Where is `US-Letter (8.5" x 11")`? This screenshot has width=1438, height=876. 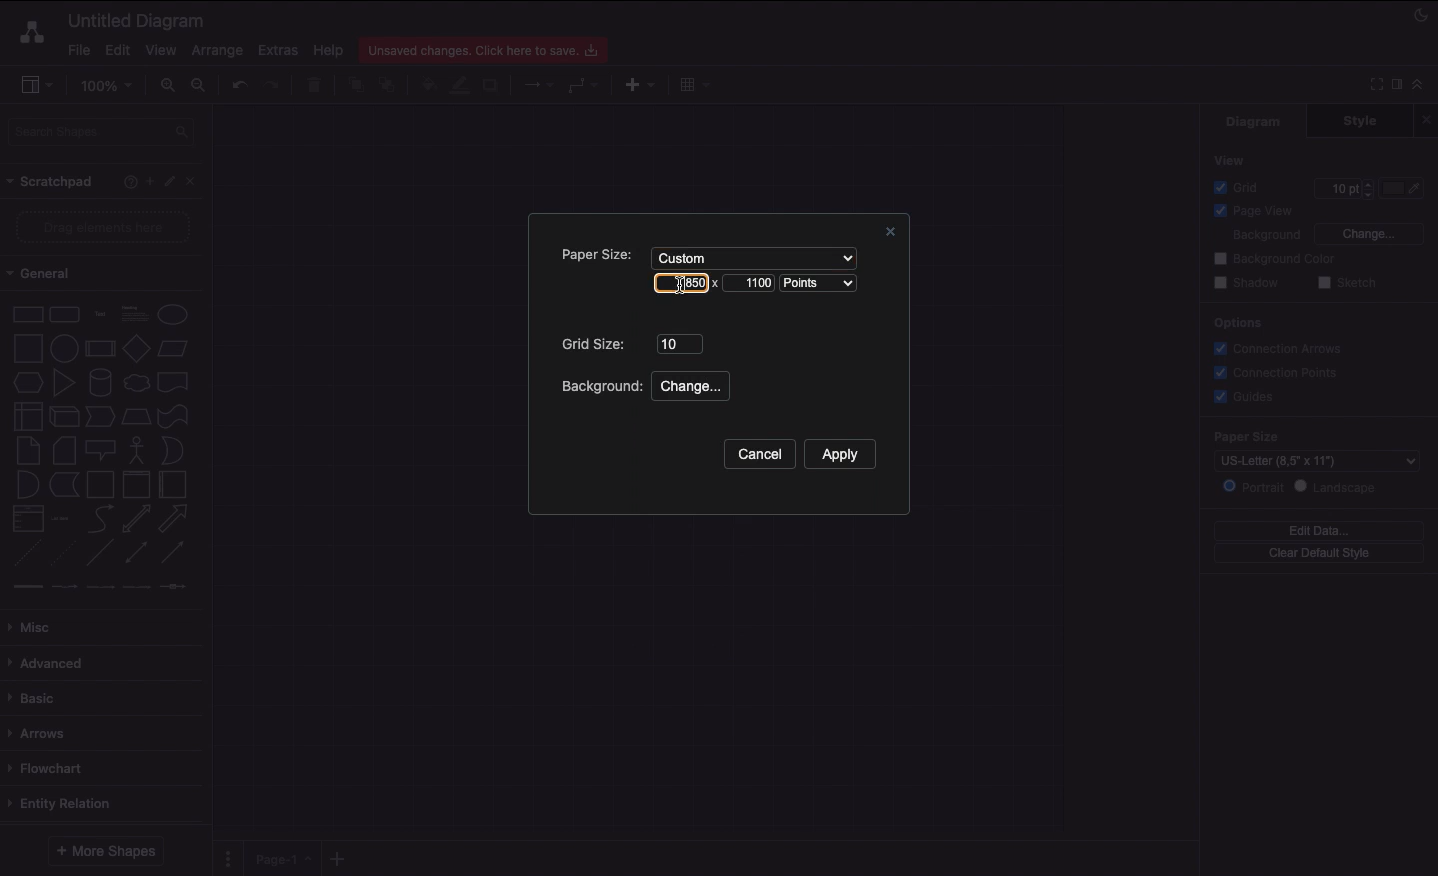 US-Letter (8.5" x 11") is located at coordinates (1314, 459).